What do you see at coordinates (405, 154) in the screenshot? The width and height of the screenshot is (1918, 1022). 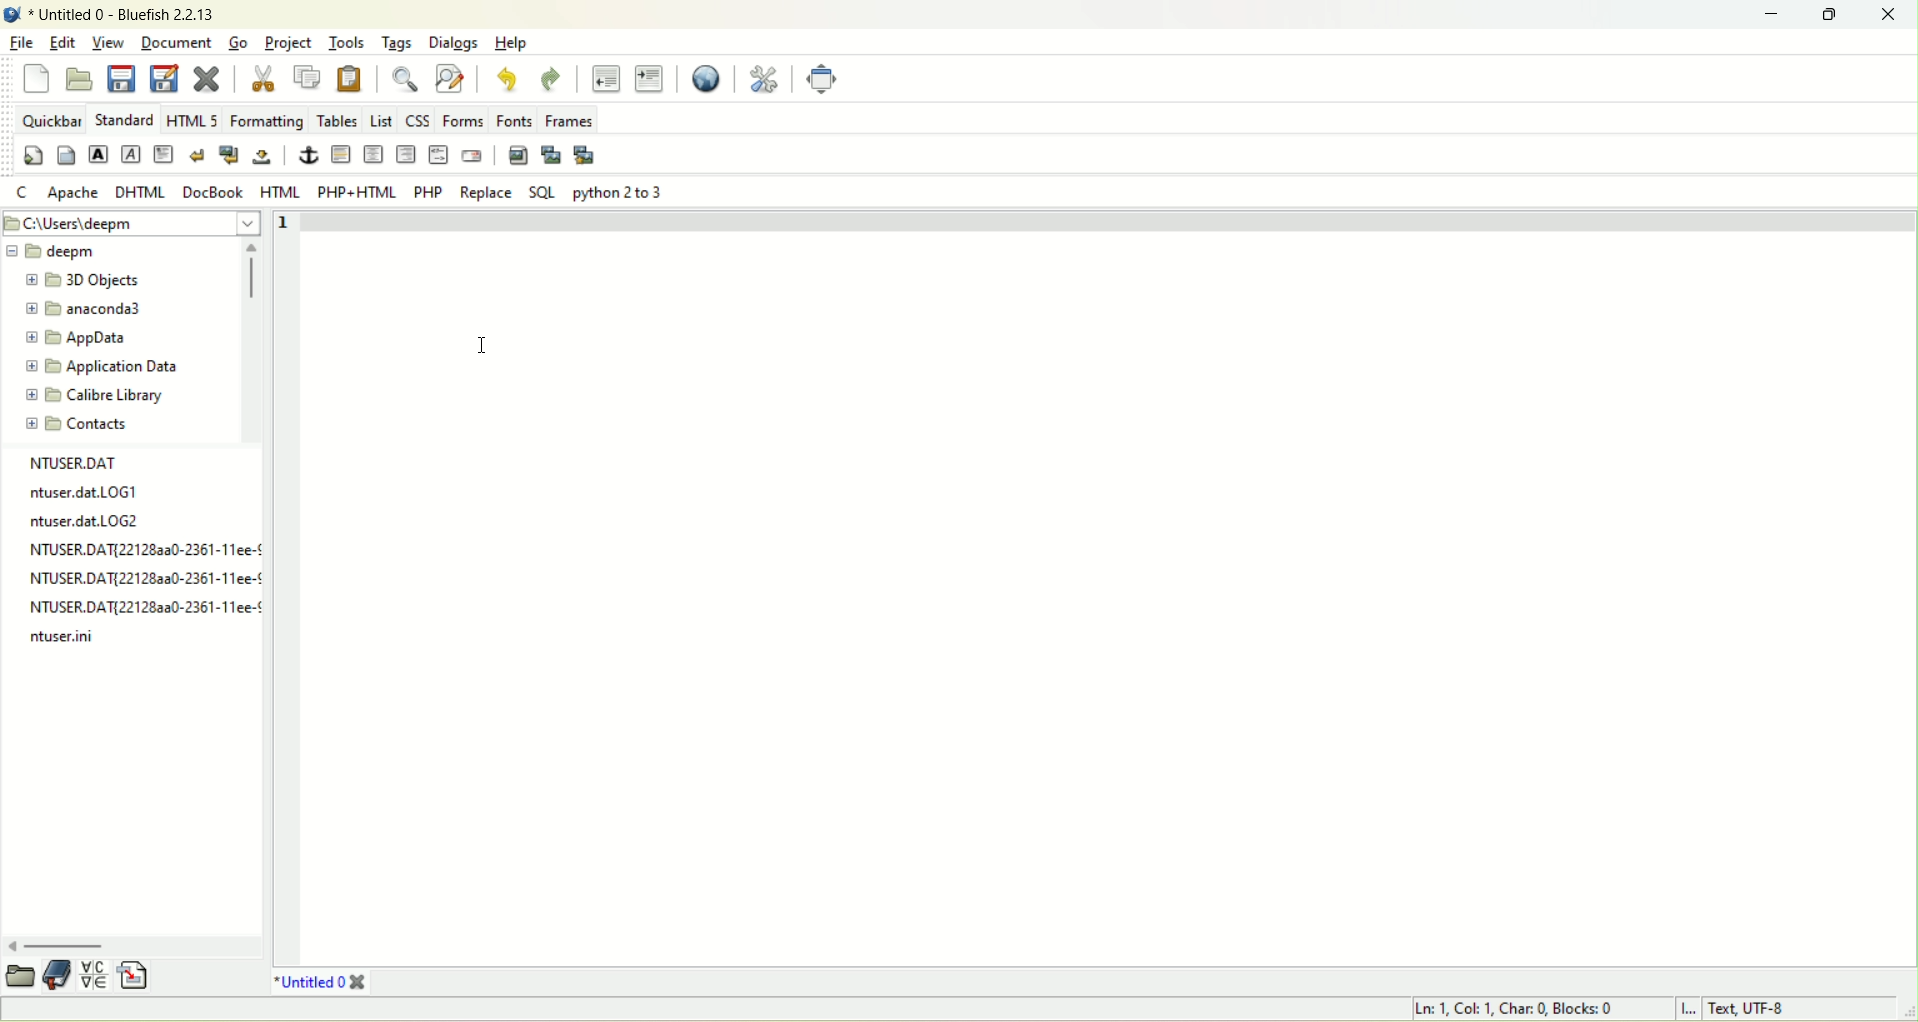 I see `center` at bounding box center [405, 154].